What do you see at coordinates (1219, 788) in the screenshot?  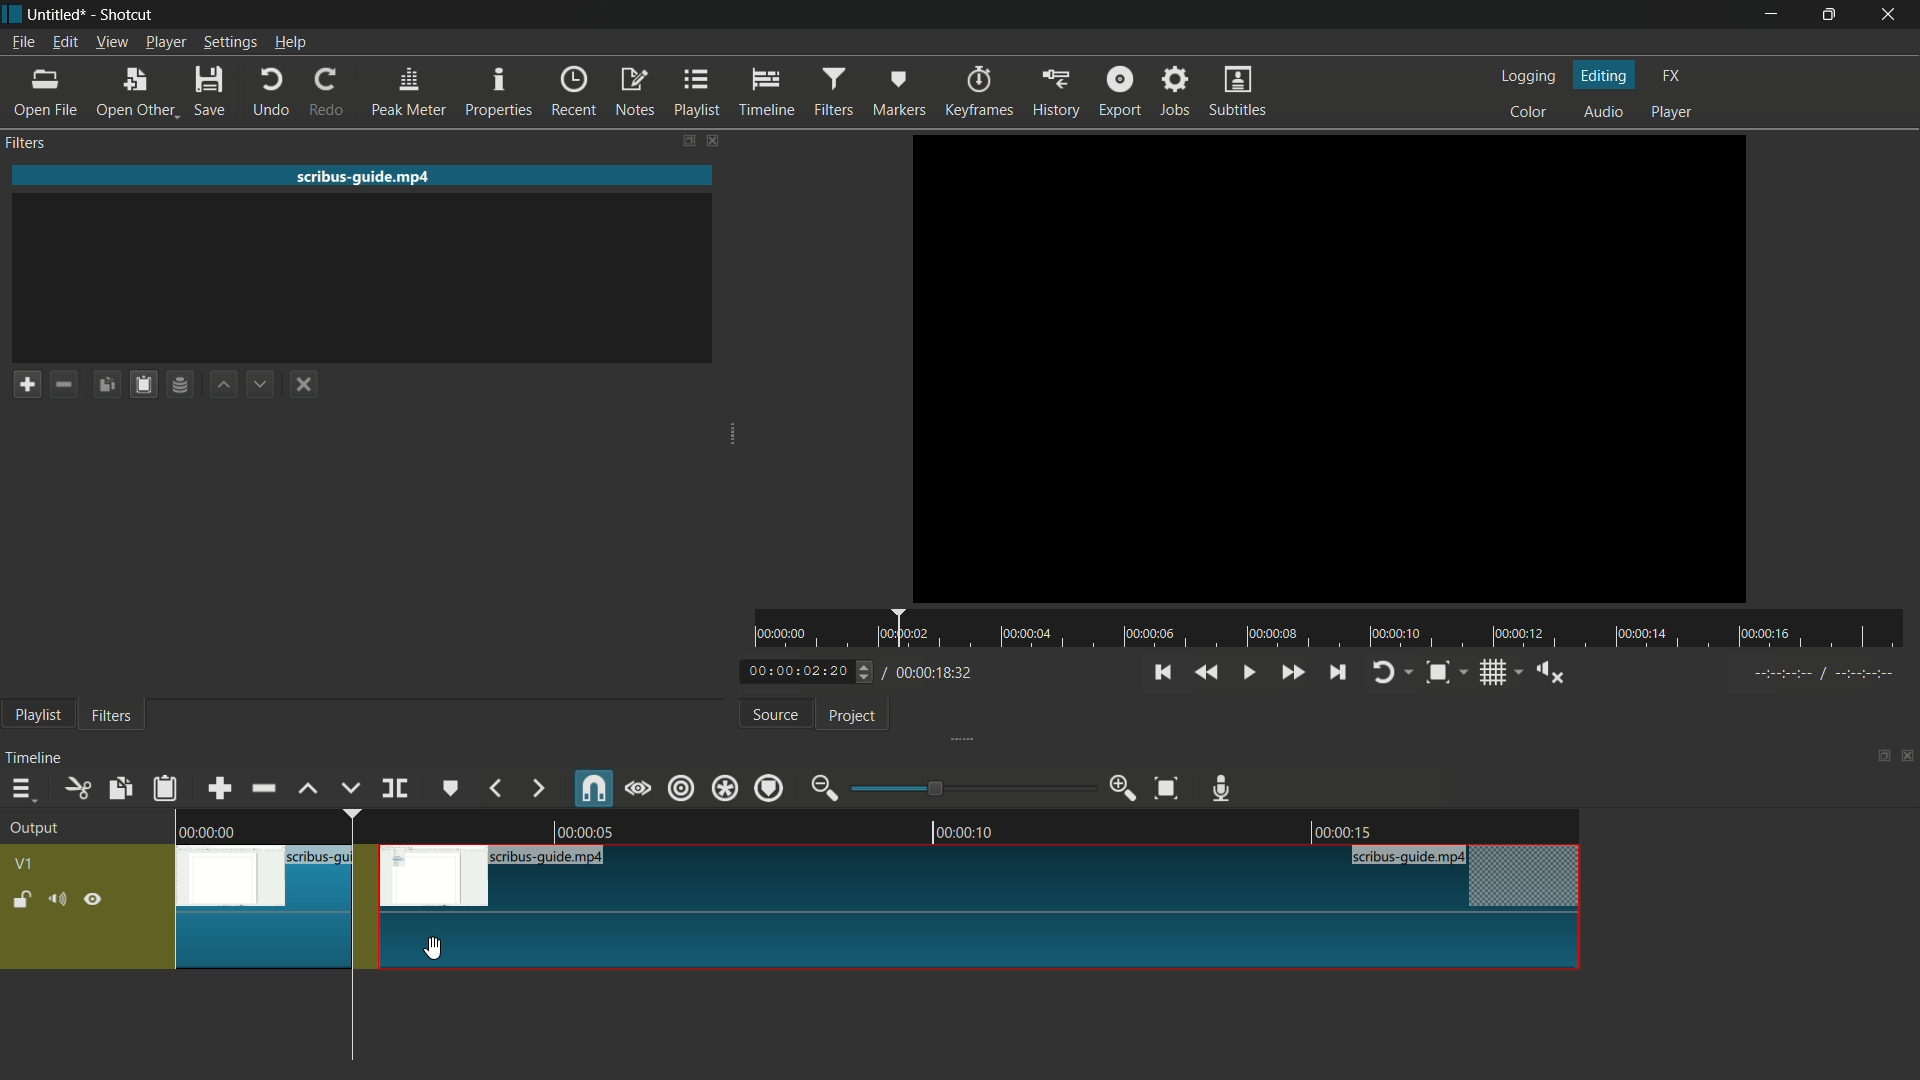 I see `record audio` at bounding box center [1219, 788].